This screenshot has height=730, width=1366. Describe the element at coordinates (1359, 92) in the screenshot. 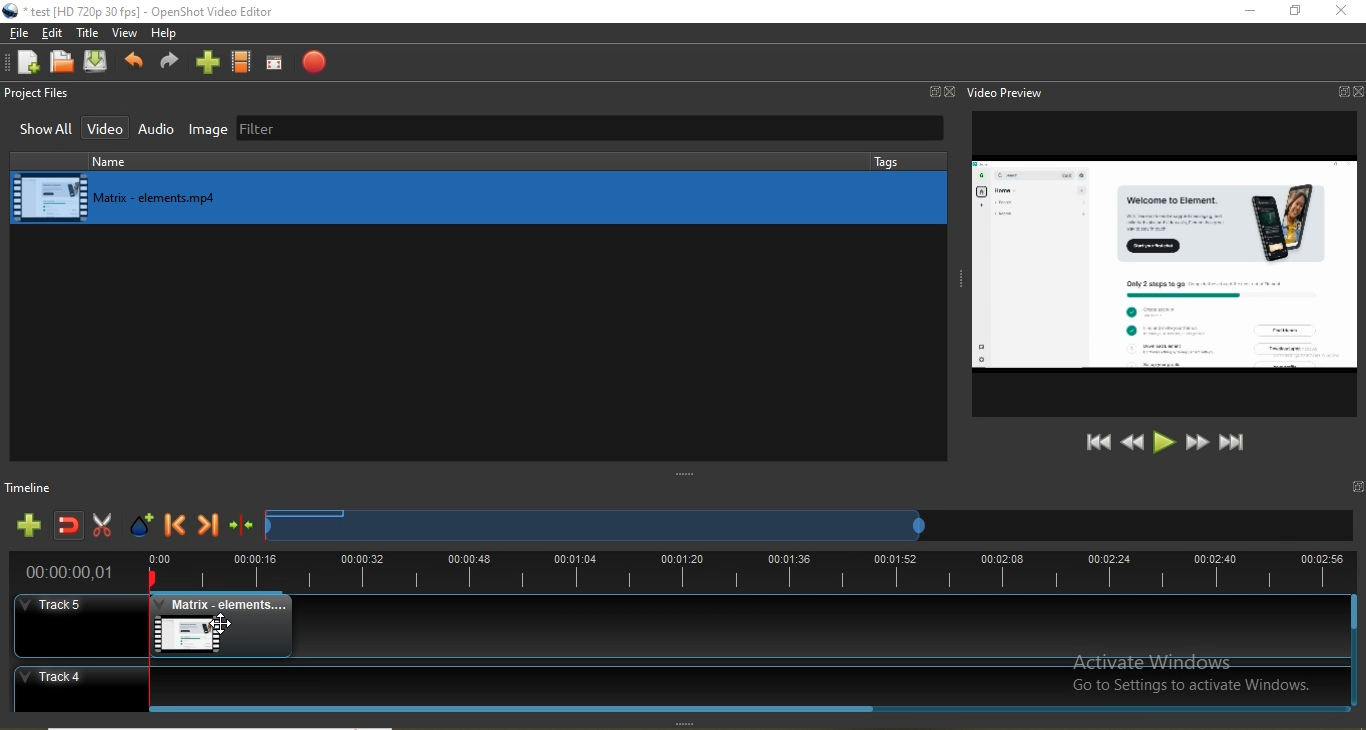

I see `Close` at that location.